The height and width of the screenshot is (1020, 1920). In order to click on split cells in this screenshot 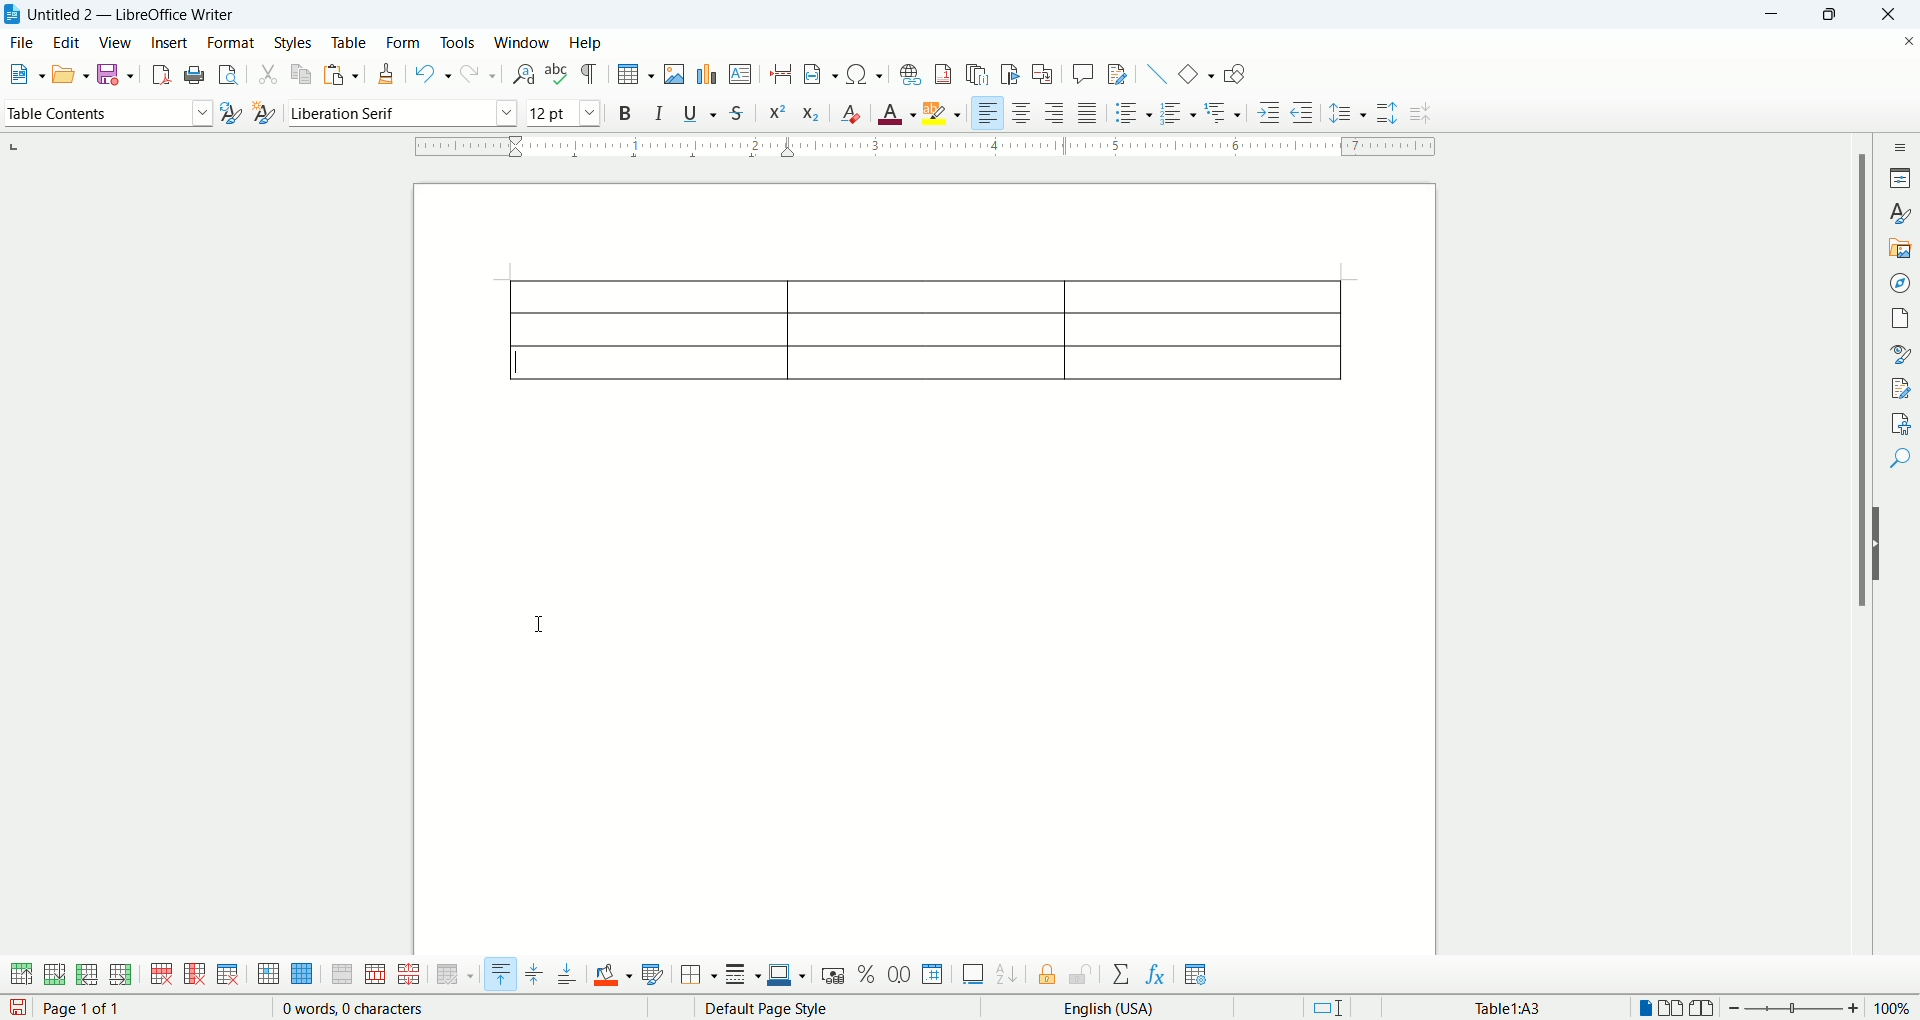, I will do `click(376, 975)`.